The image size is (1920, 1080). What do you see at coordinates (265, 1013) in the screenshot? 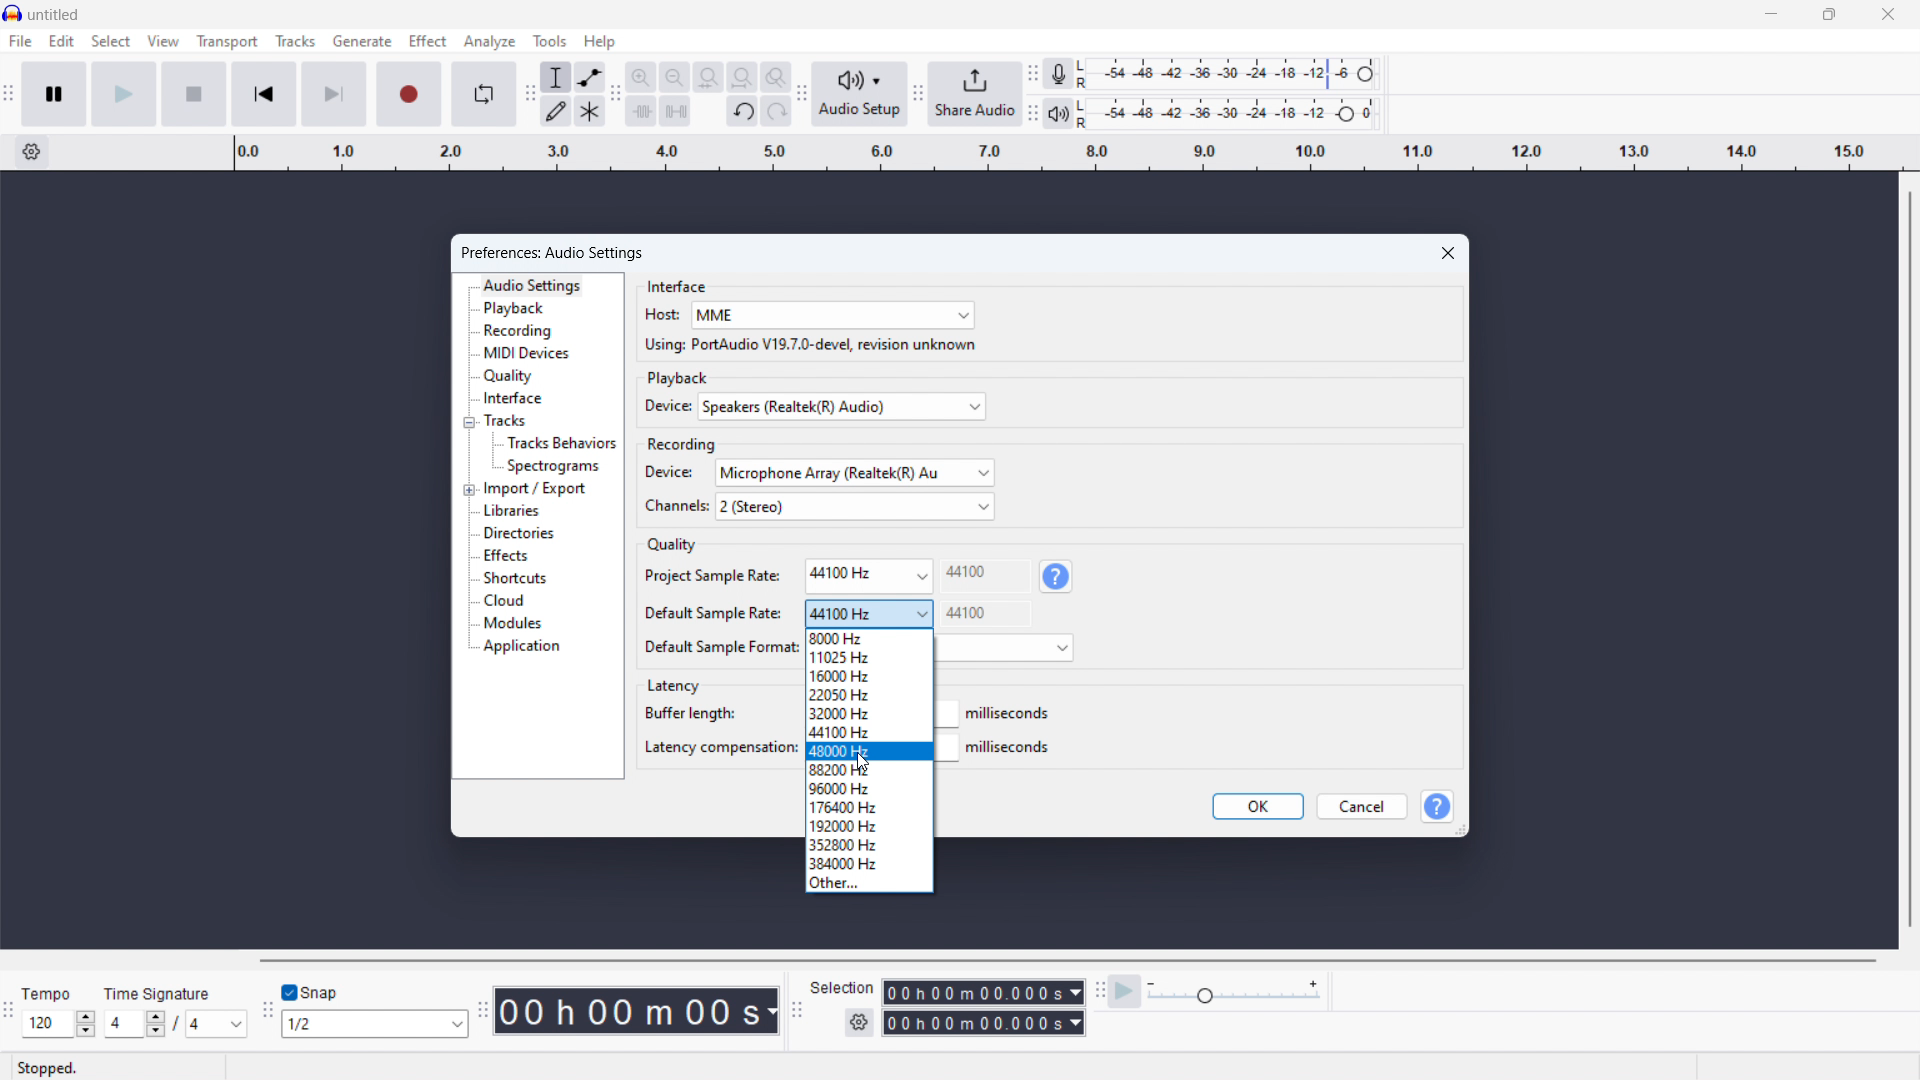
I see `snapping toolbar` at bounding box center [265, 1013].